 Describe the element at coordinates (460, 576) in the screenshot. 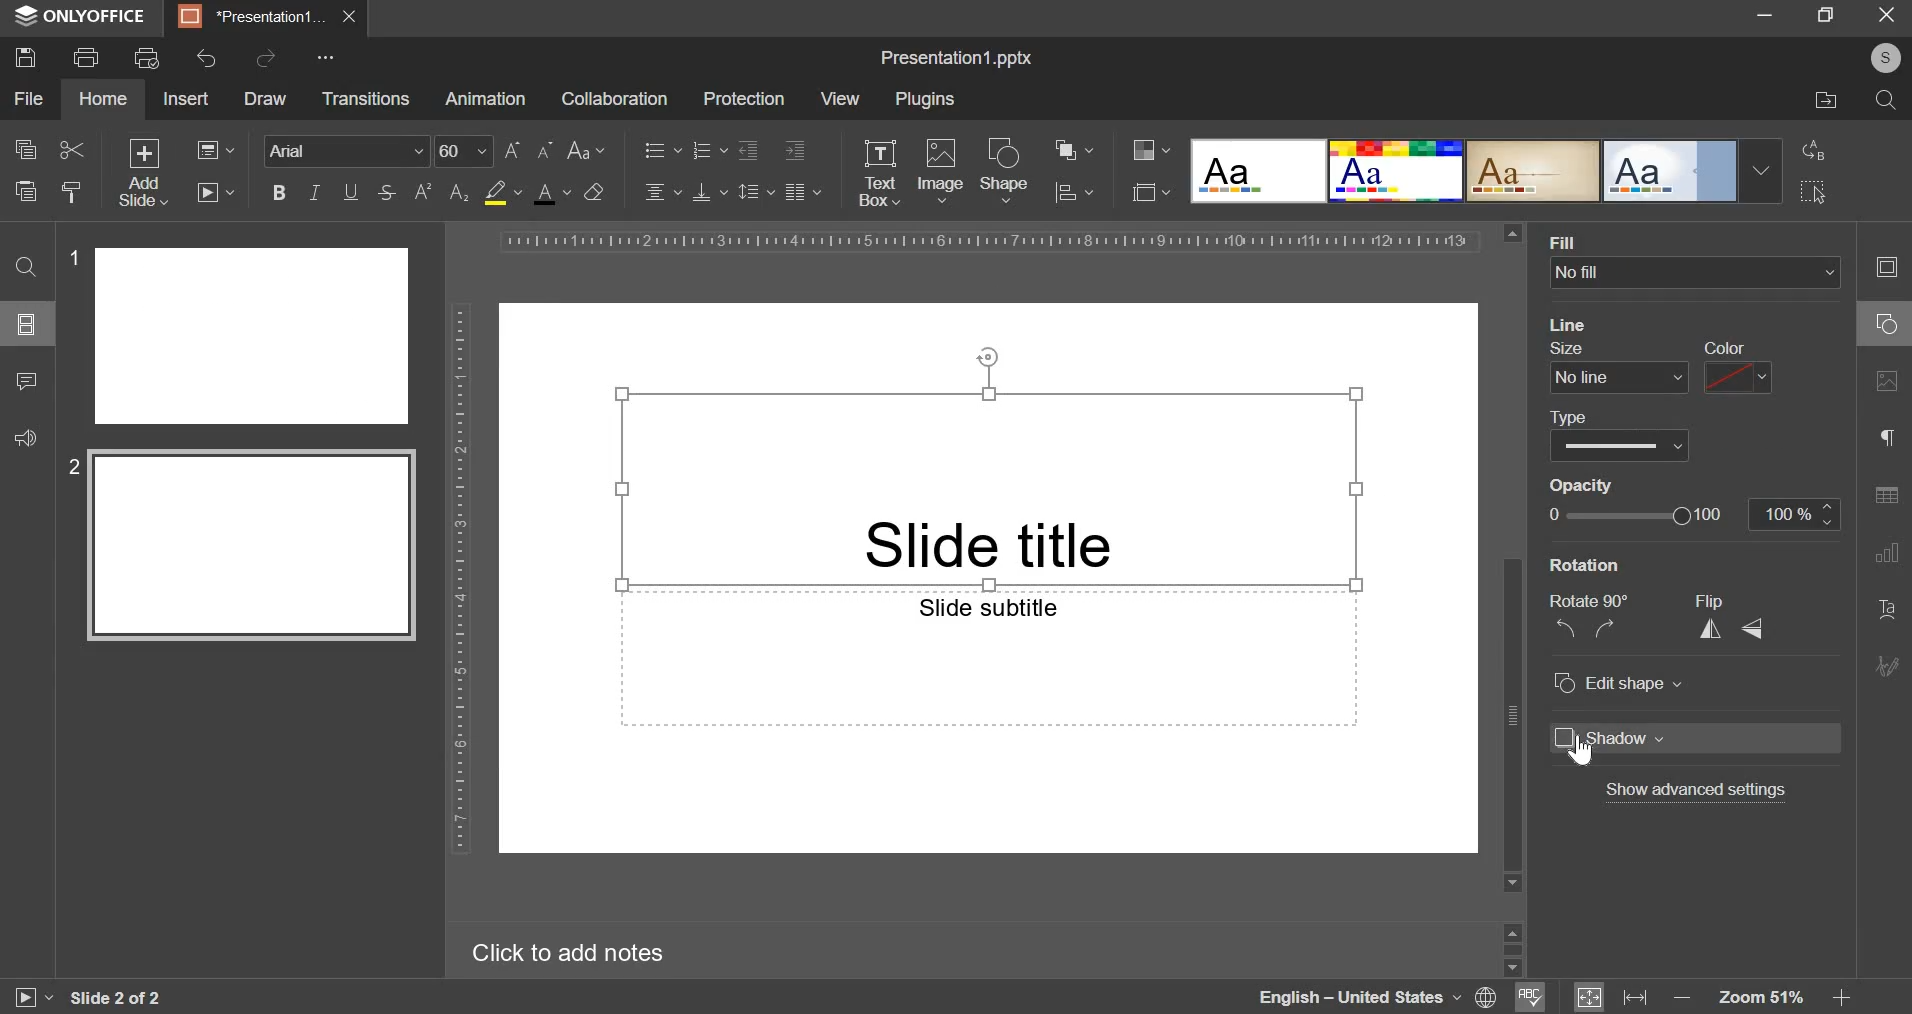

I see `vertical scale` at that location.